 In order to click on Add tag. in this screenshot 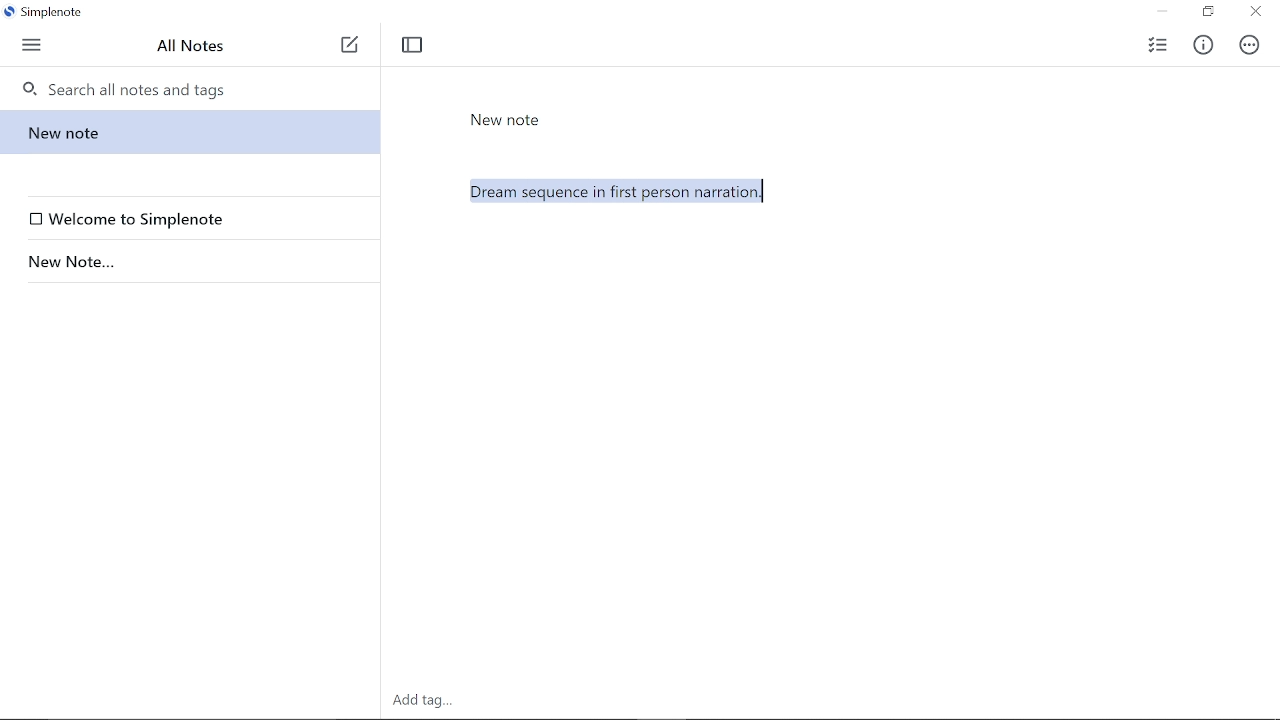, I will do `click(428, 700)`.